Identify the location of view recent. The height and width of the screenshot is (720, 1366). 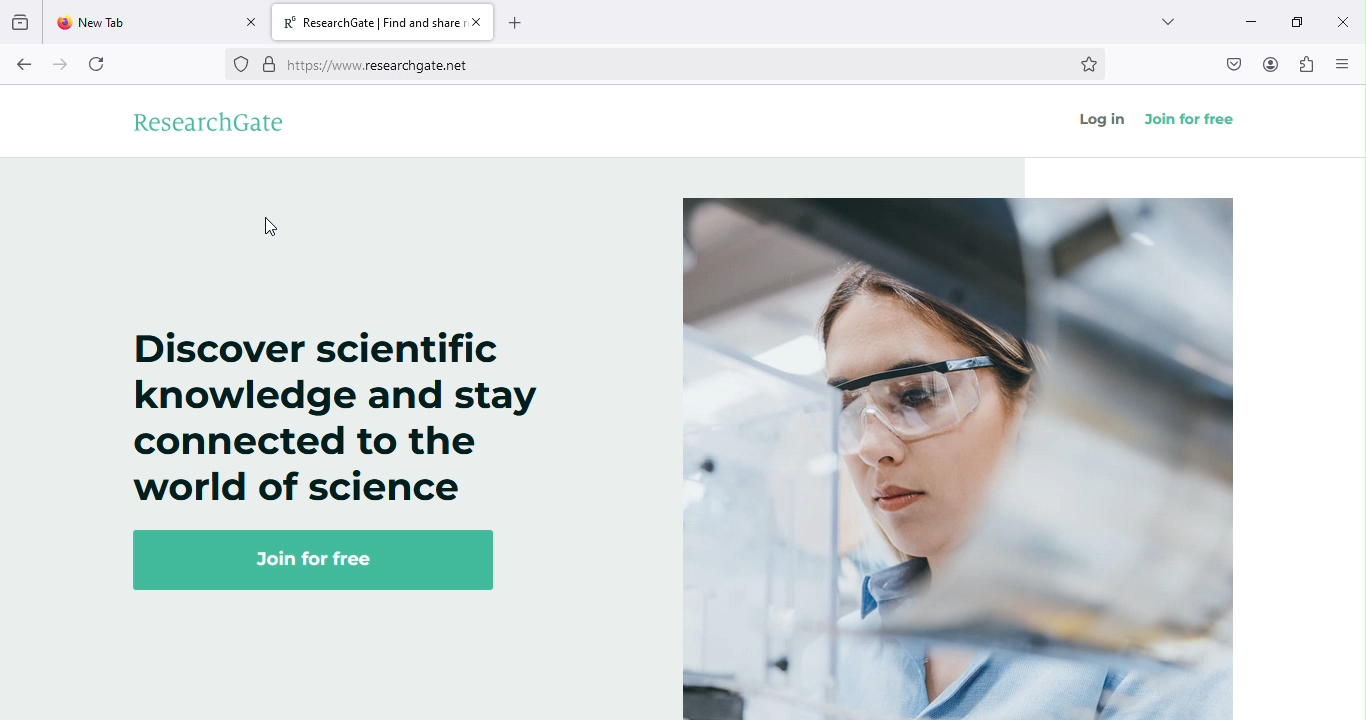
(21, 23).